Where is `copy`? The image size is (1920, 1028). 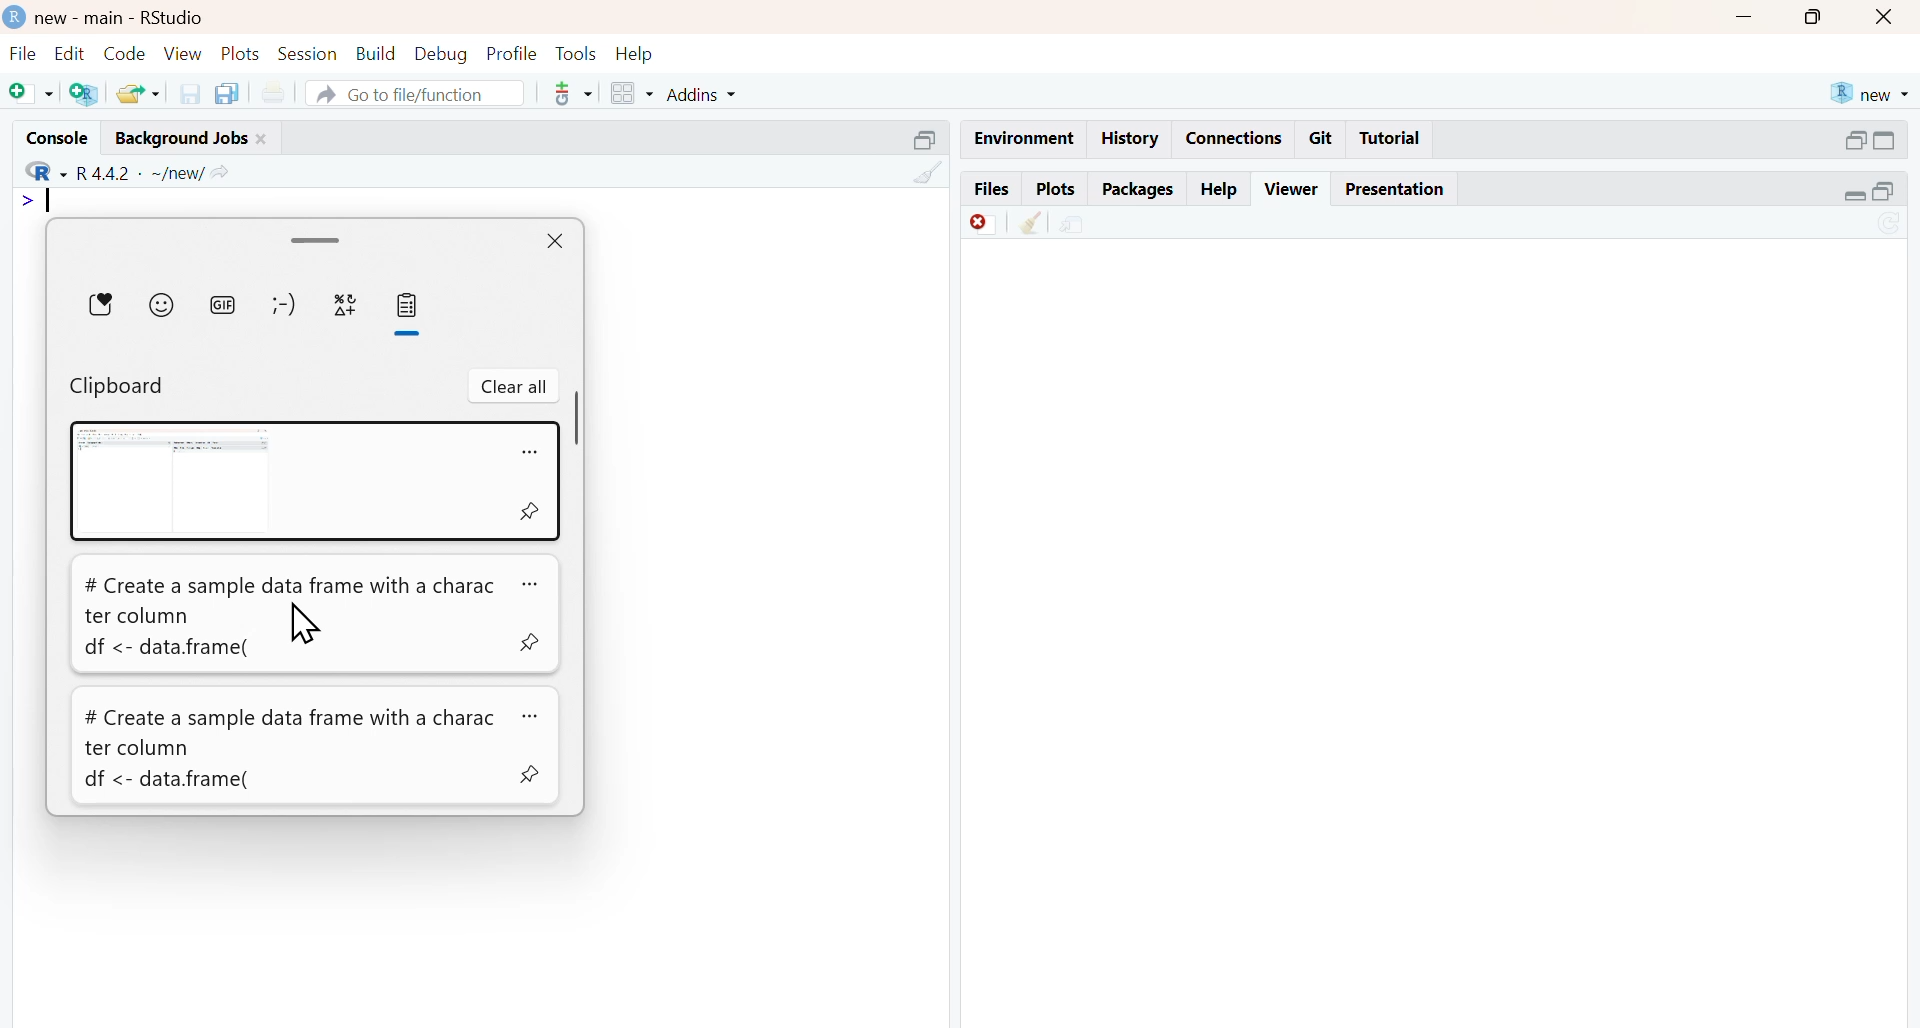 copy is located at coordinates (226, 94).